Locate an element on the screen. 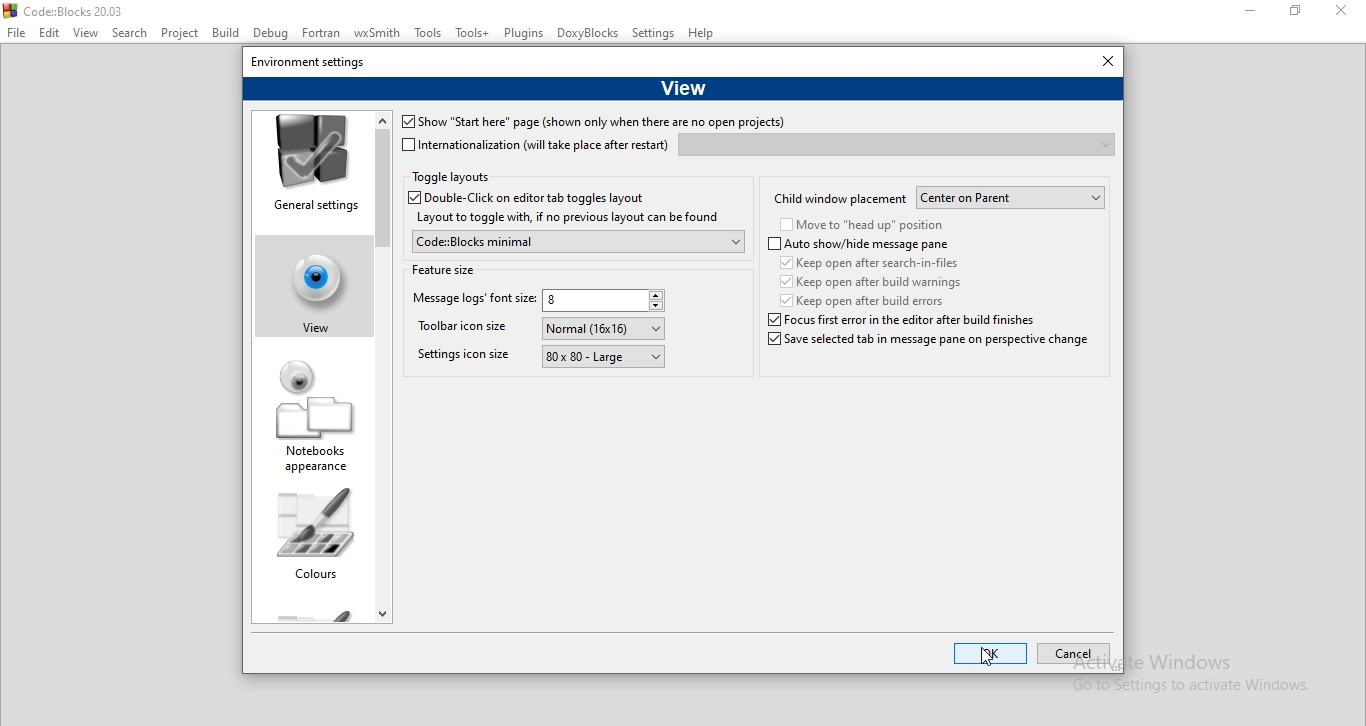 This screenshot has height=726, width=1366. Message logs font size: 8 is located at coordinates (471, 301).